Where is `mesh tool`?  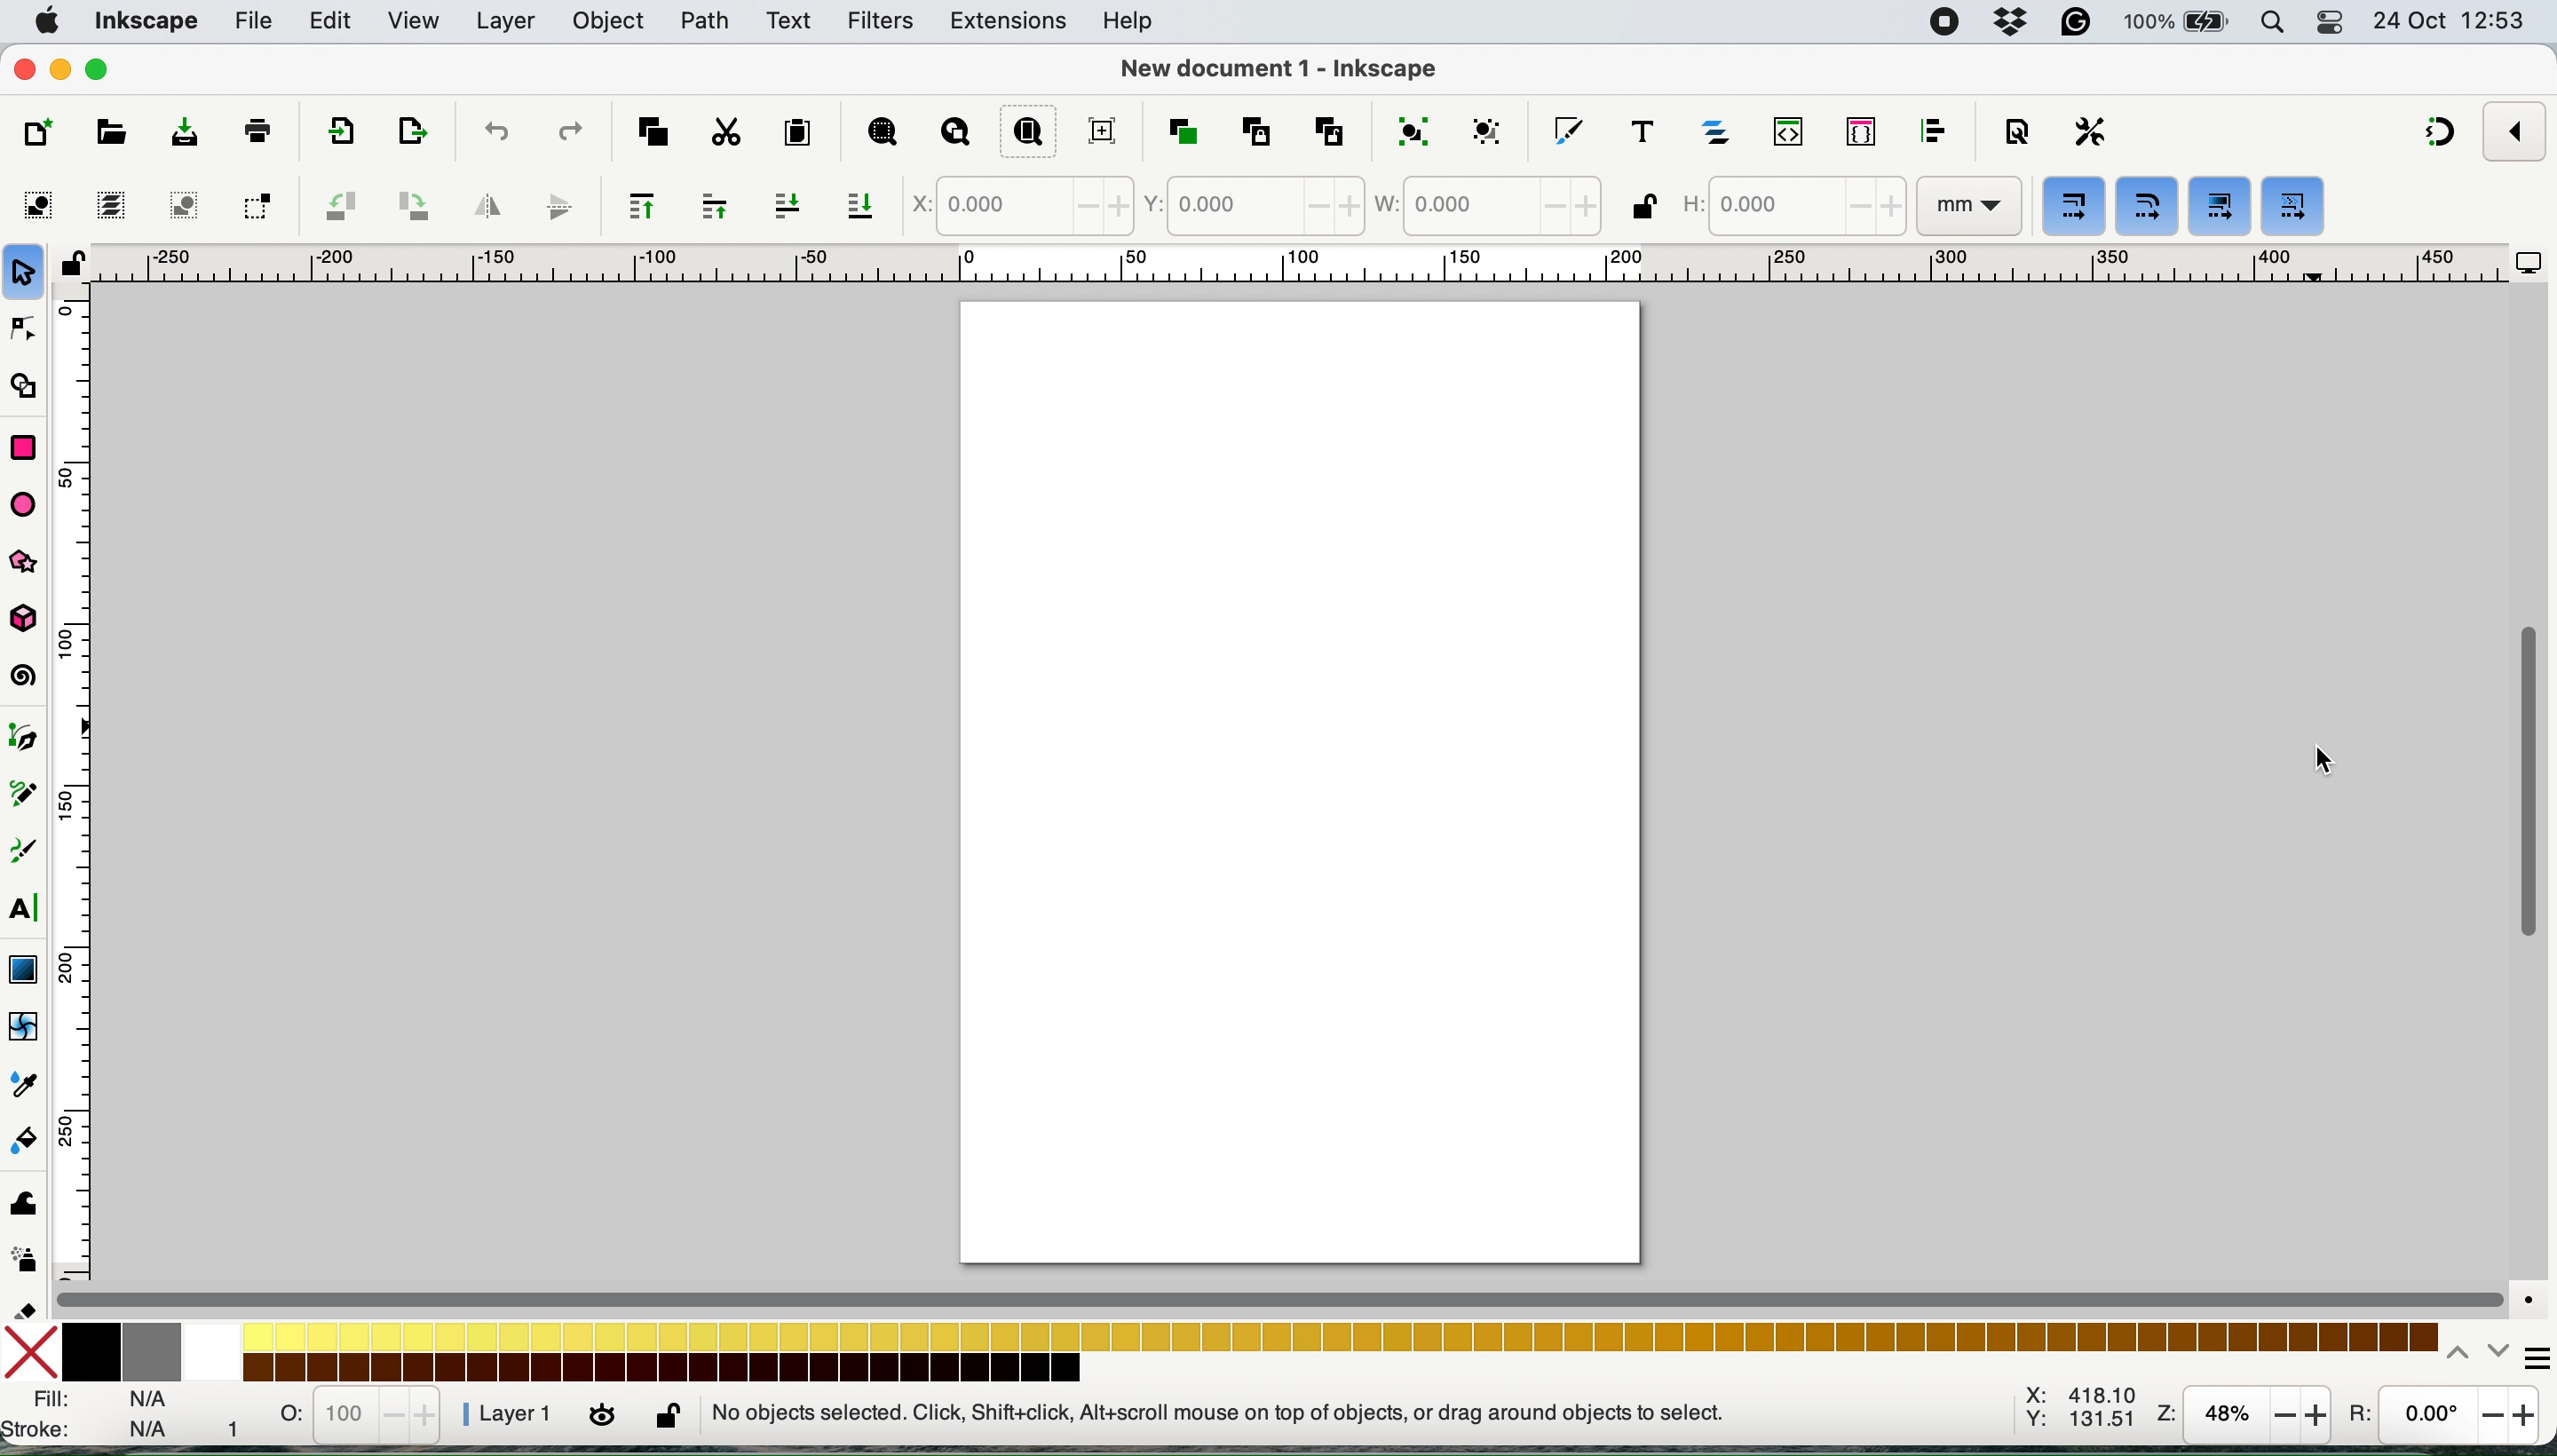
mesh tool is located at coordinates (28, 1029).